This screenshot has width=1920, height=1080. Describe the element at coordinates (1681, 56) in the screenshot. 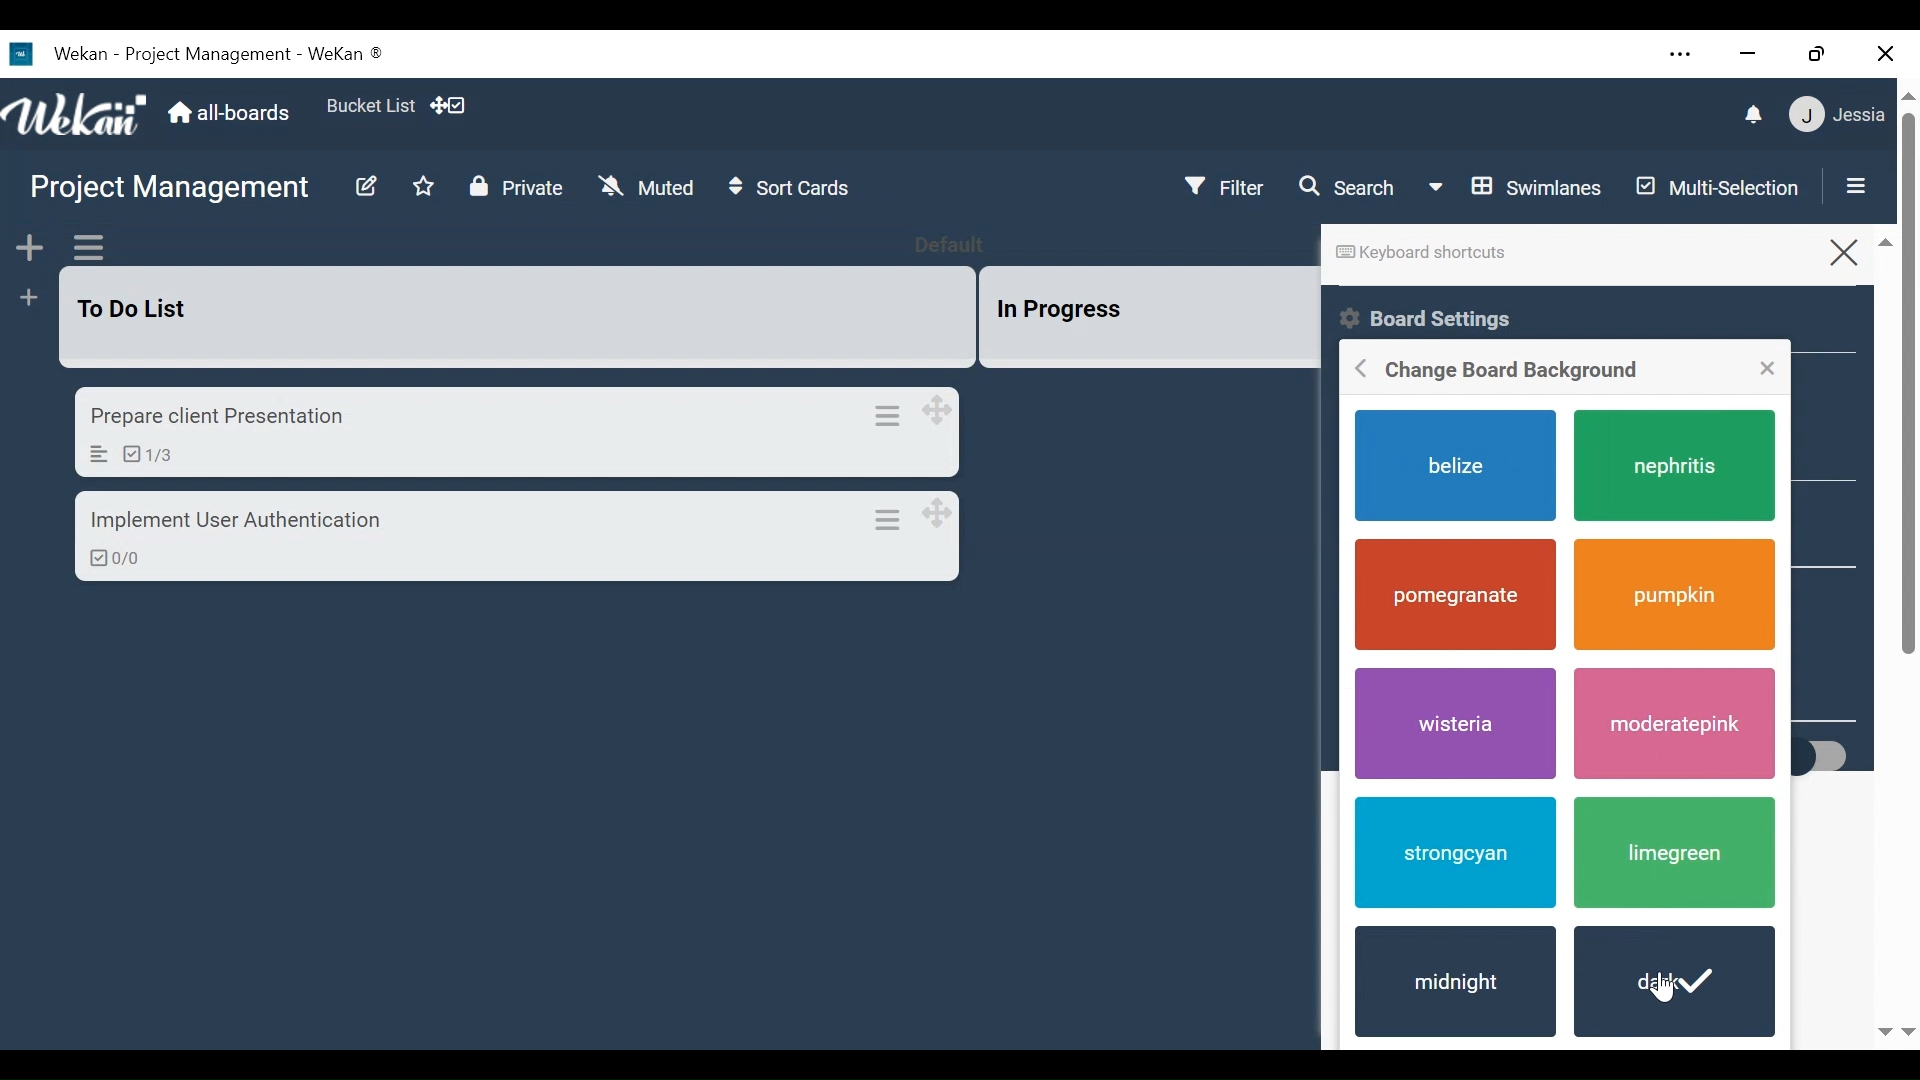

I see `settings and more` at that location.